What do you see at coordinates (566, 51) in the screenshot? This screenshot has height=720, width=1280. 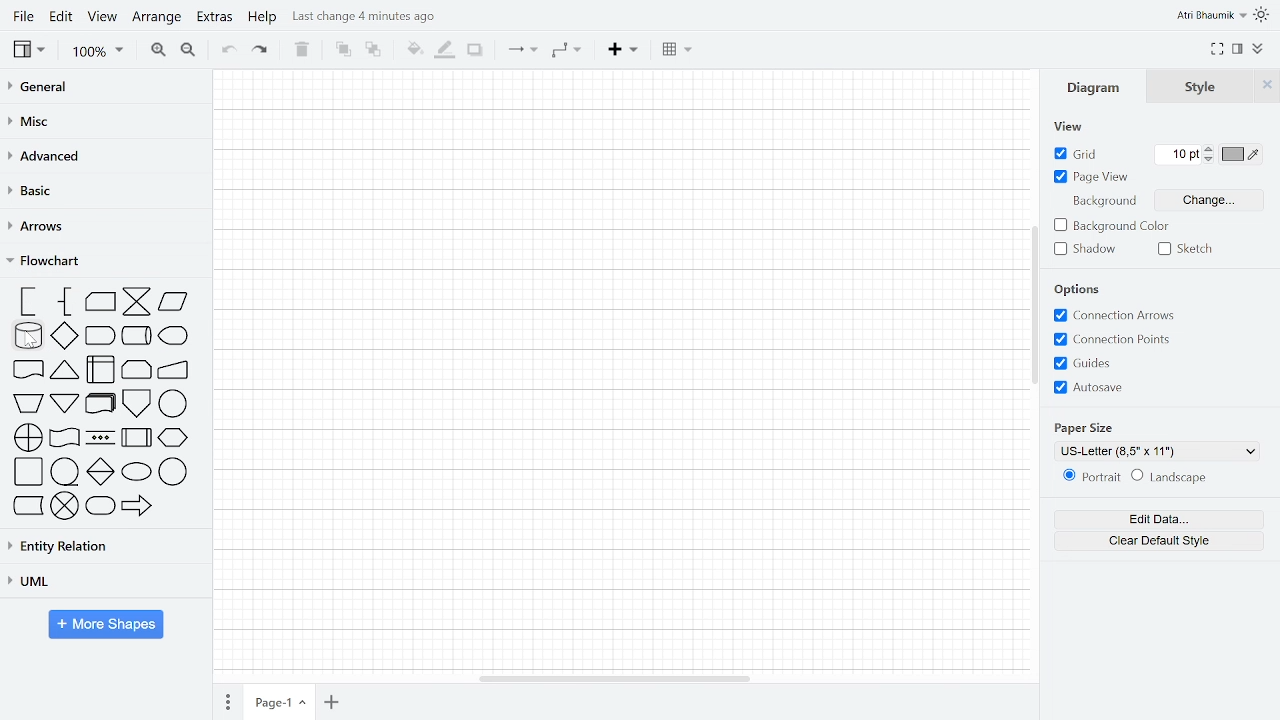 I see `Waypoints` at bounding box center [566, 51].